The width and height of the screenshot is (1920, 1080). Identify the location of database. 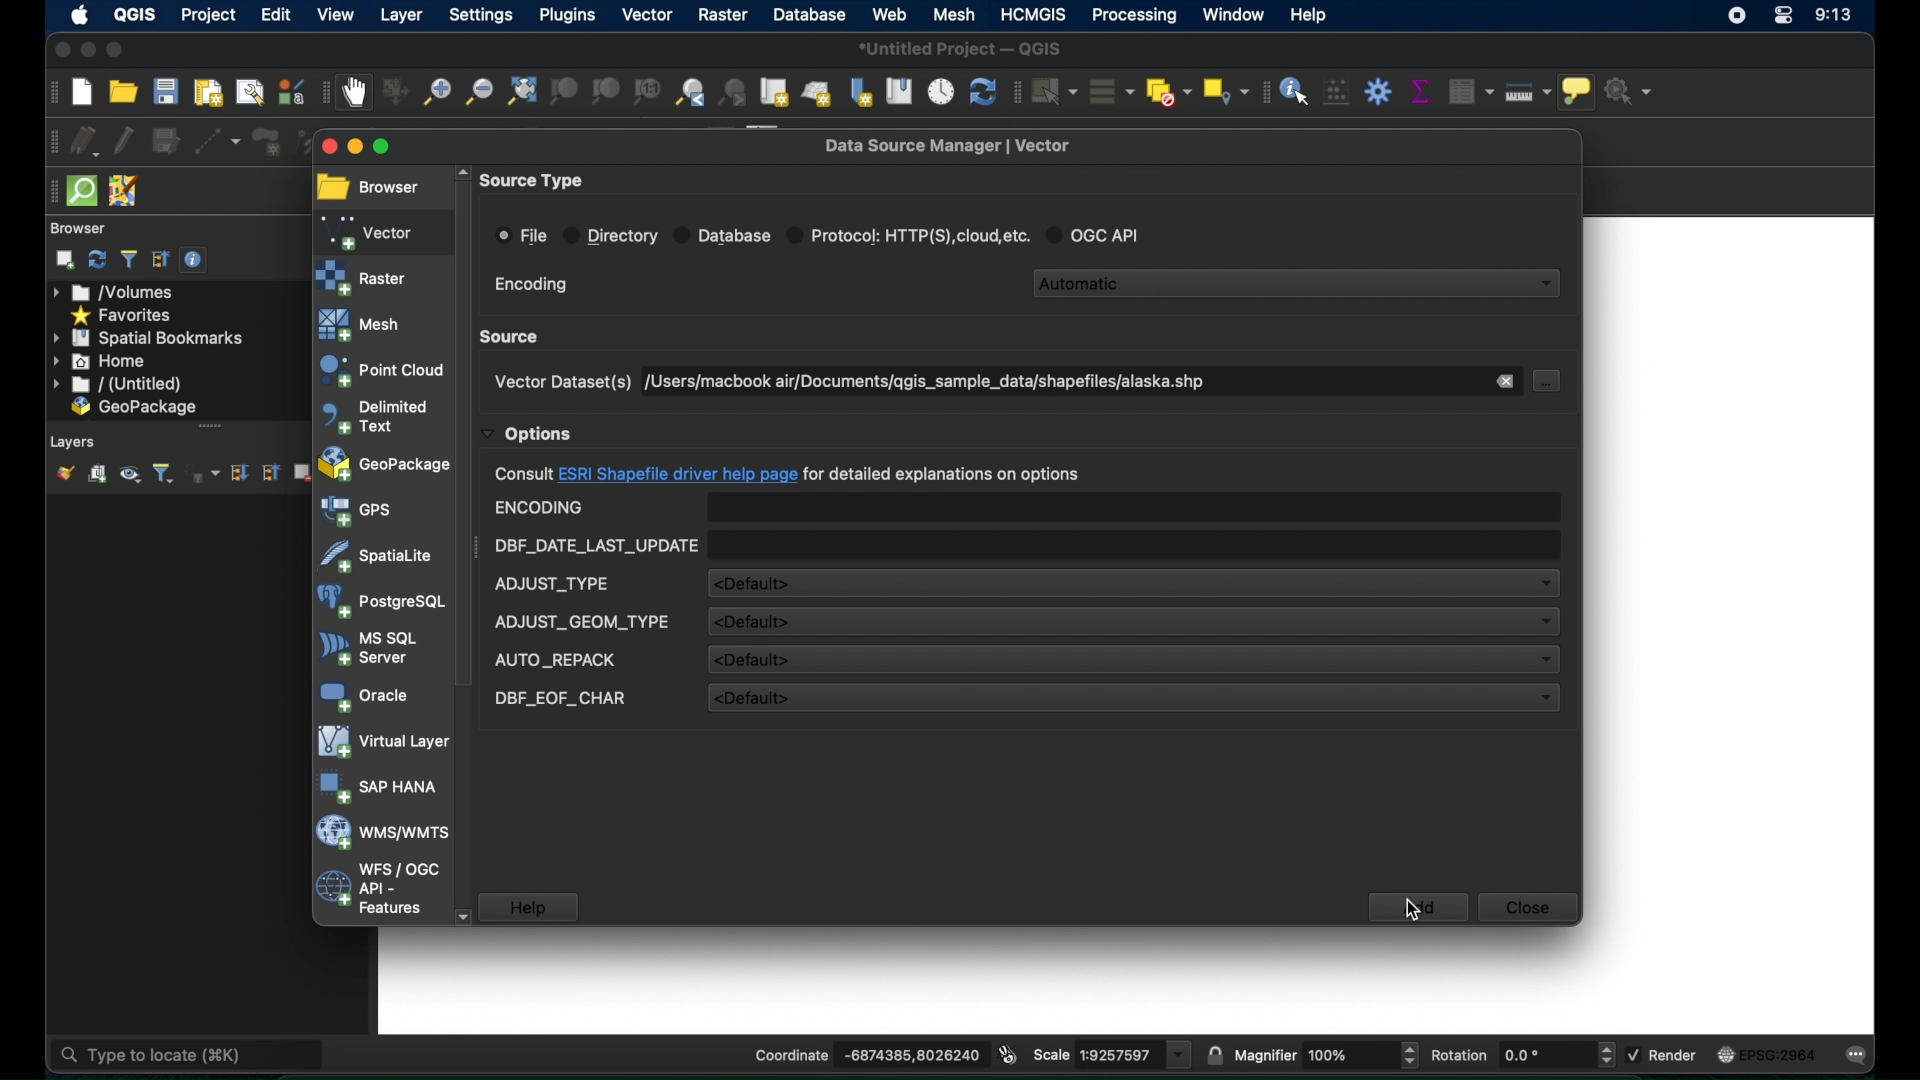
(808, 14).